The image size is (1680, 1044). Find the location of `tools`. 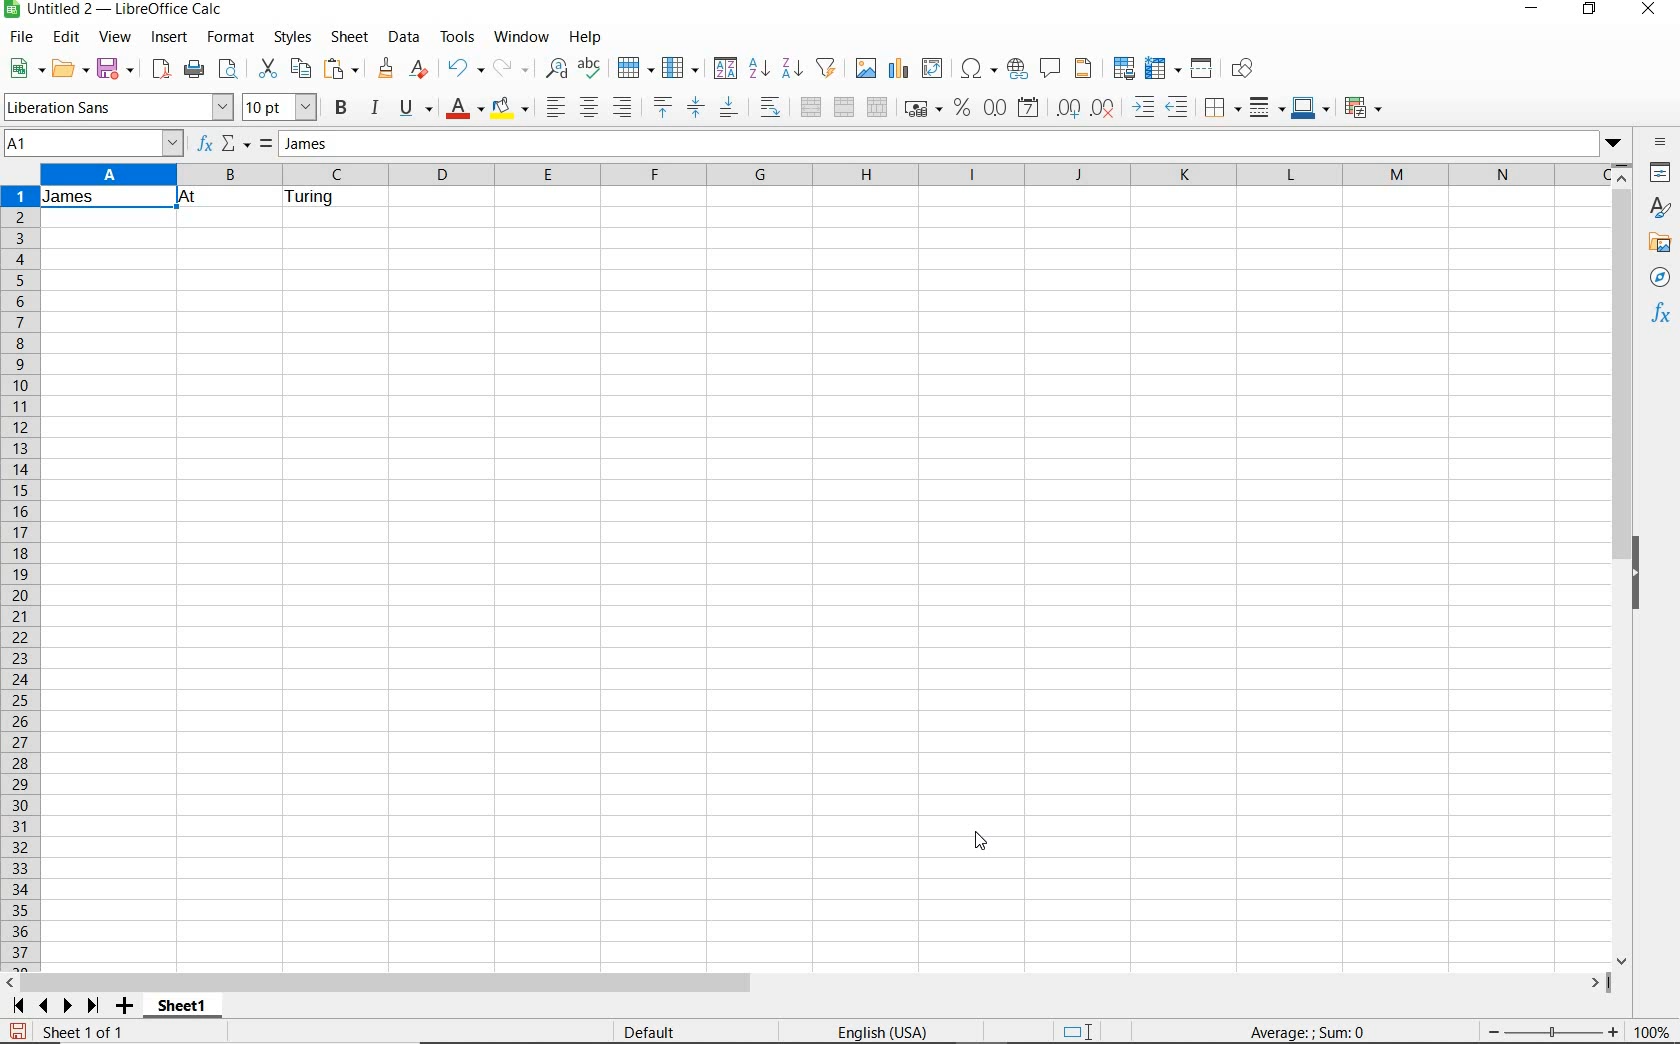

tools is located at coordinates (458, 36).